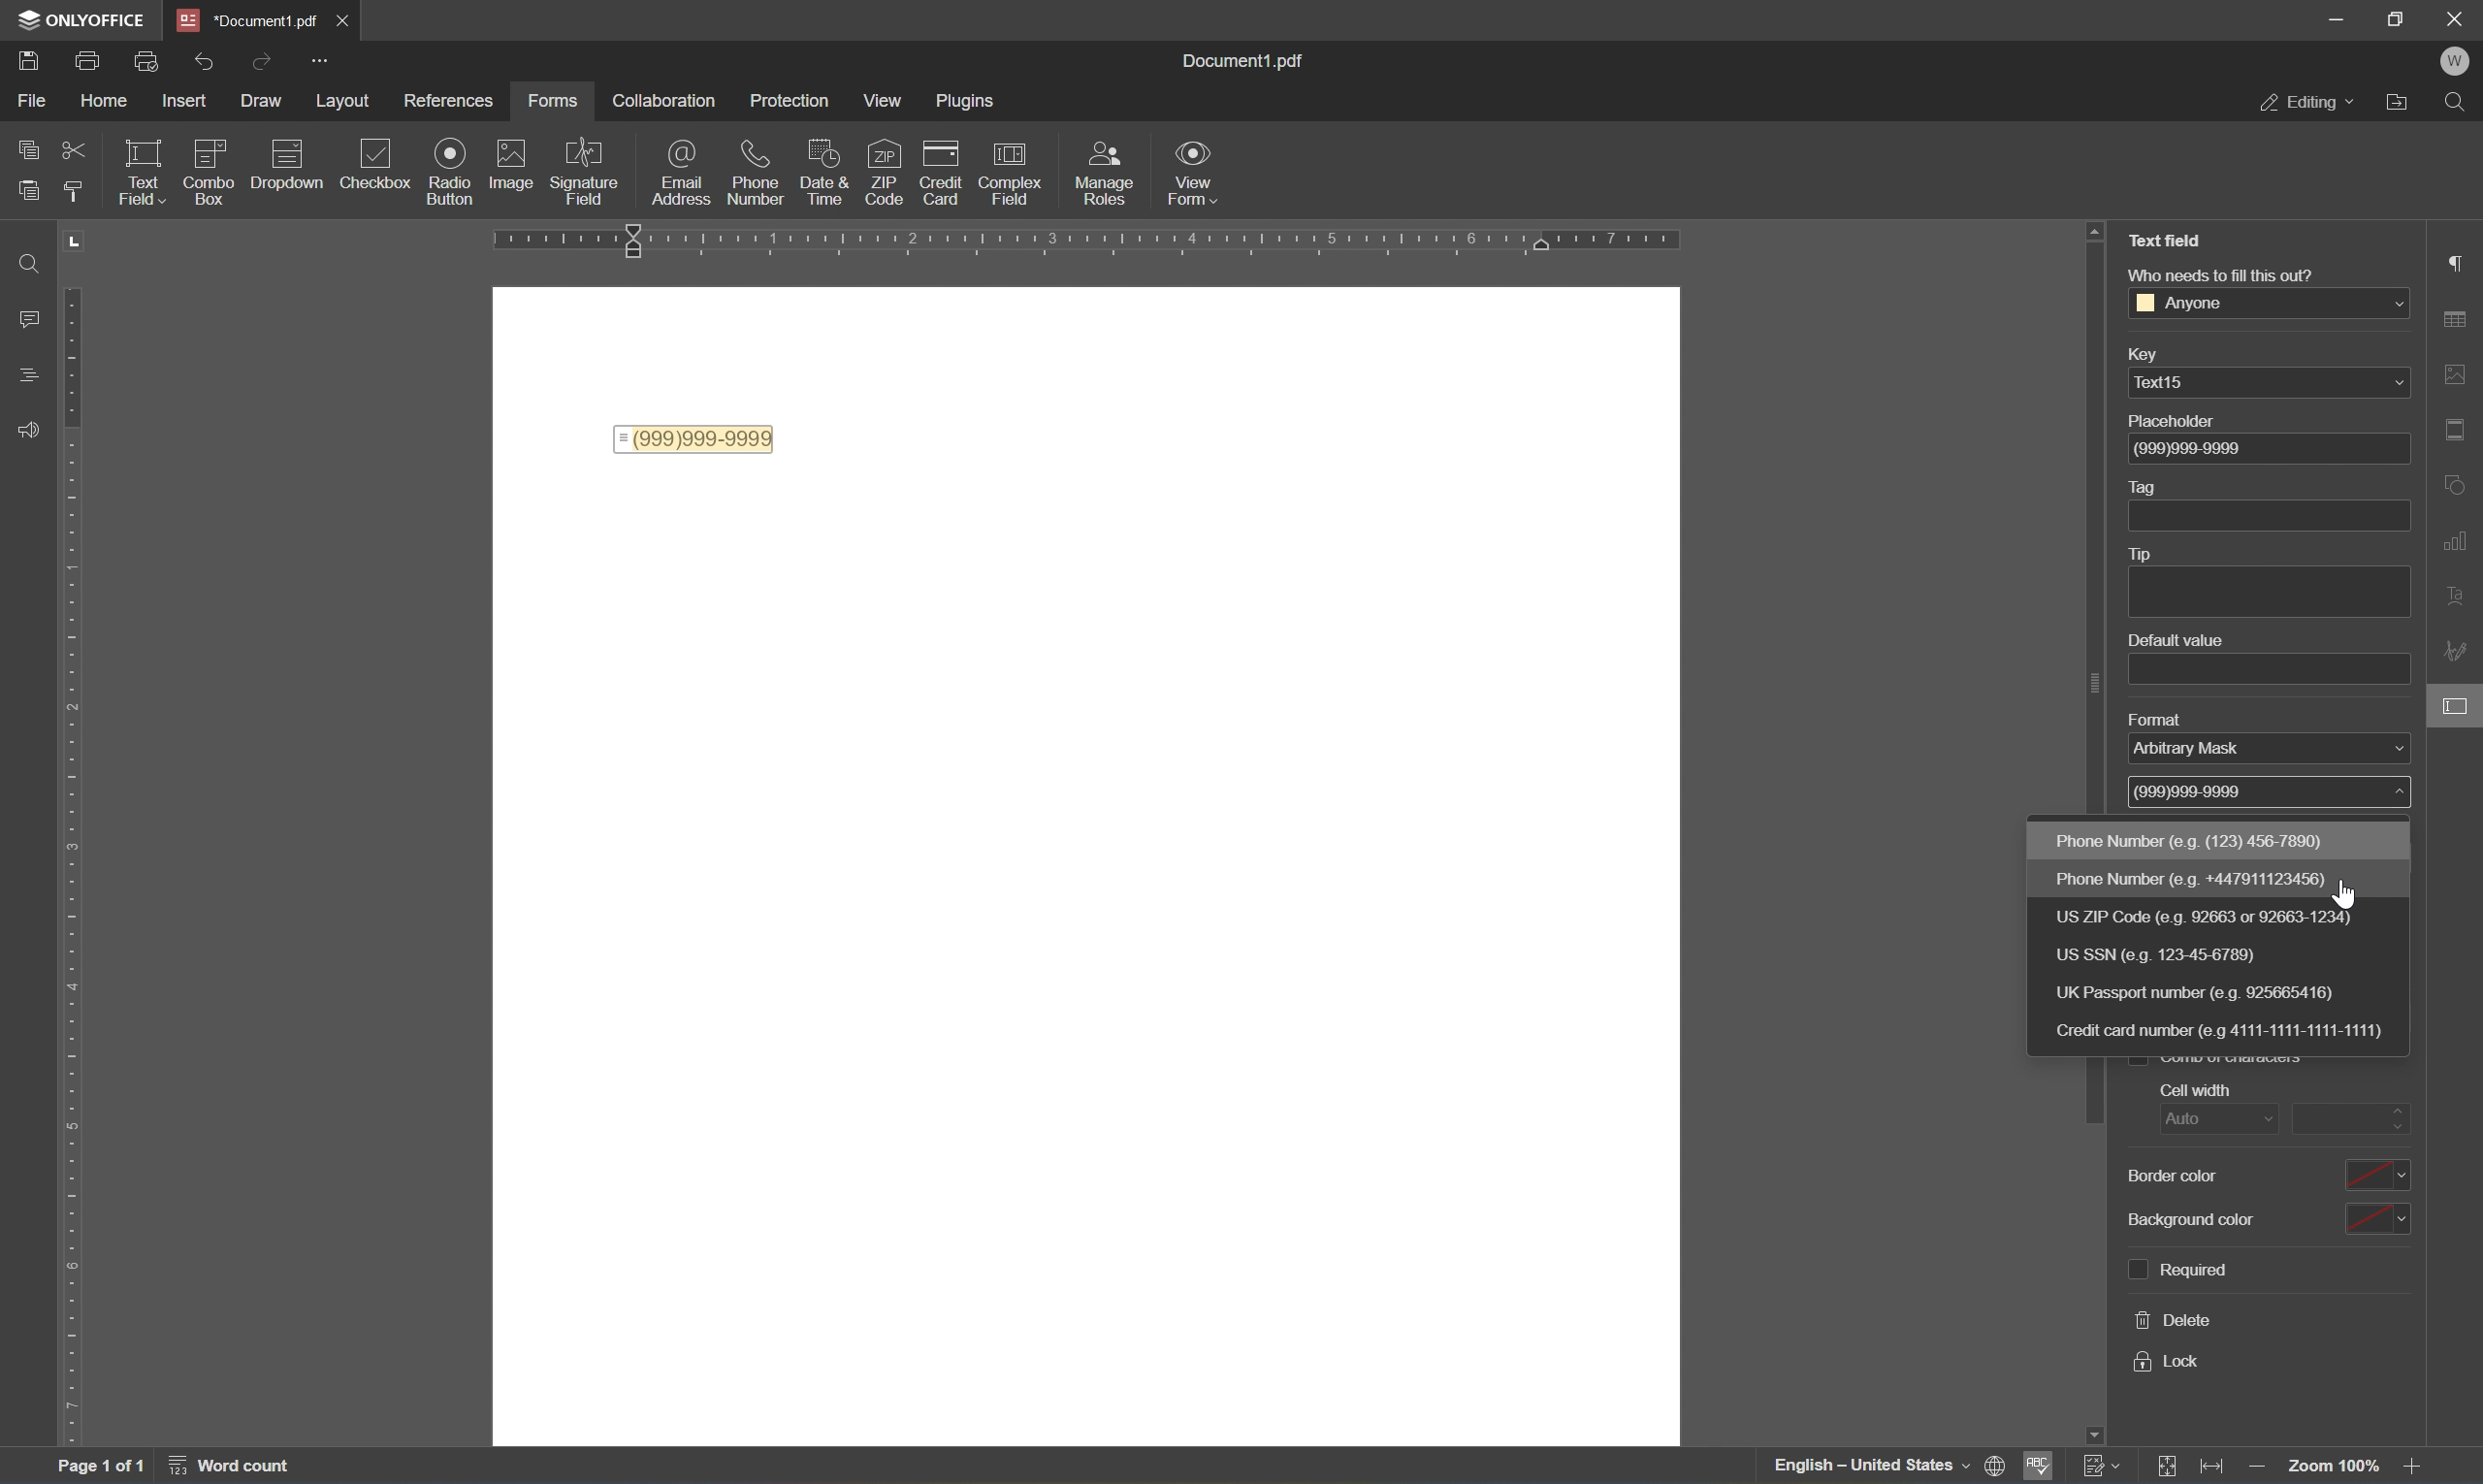  I want to click on radio button, so click(451, 169).